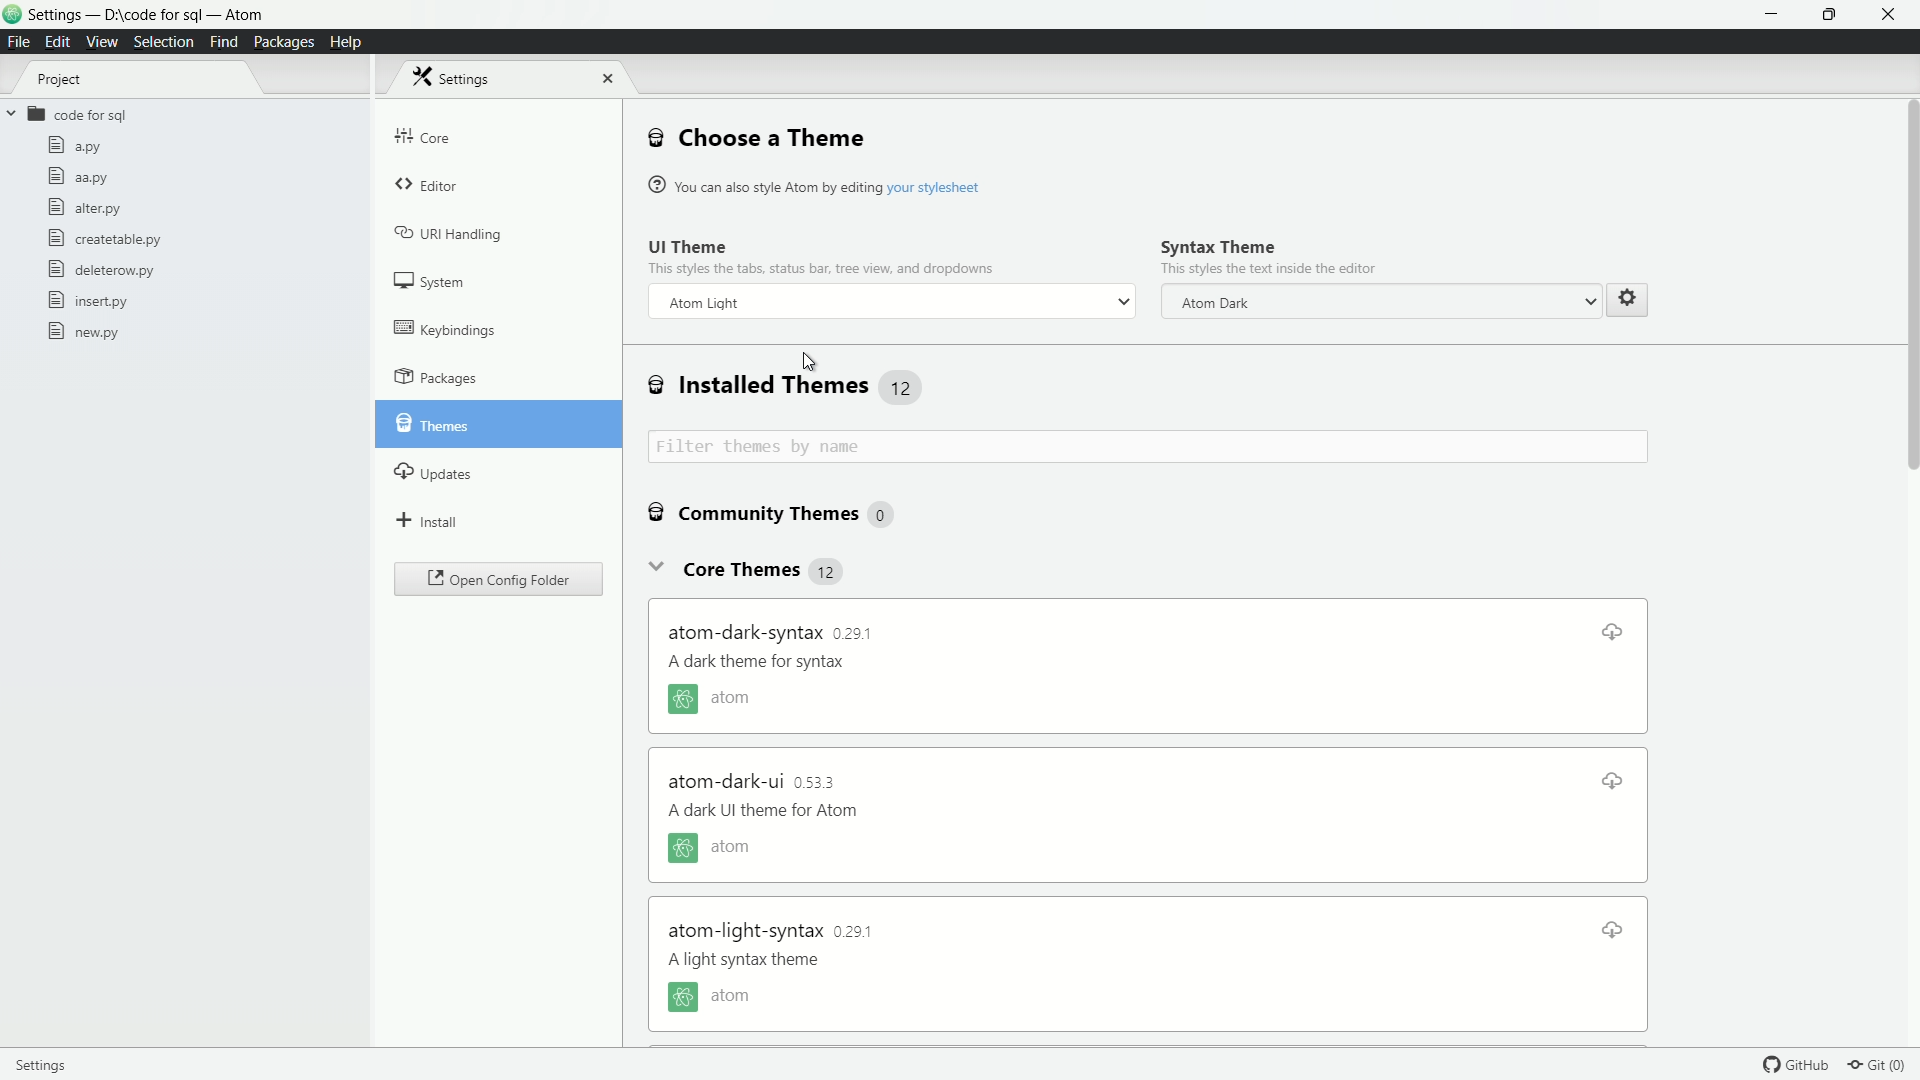 The height and width of the screenshot is (1080, 1920). Describe the element at coordinates (1908, 488) in the screenshot. I see `scroll bar` at that location.